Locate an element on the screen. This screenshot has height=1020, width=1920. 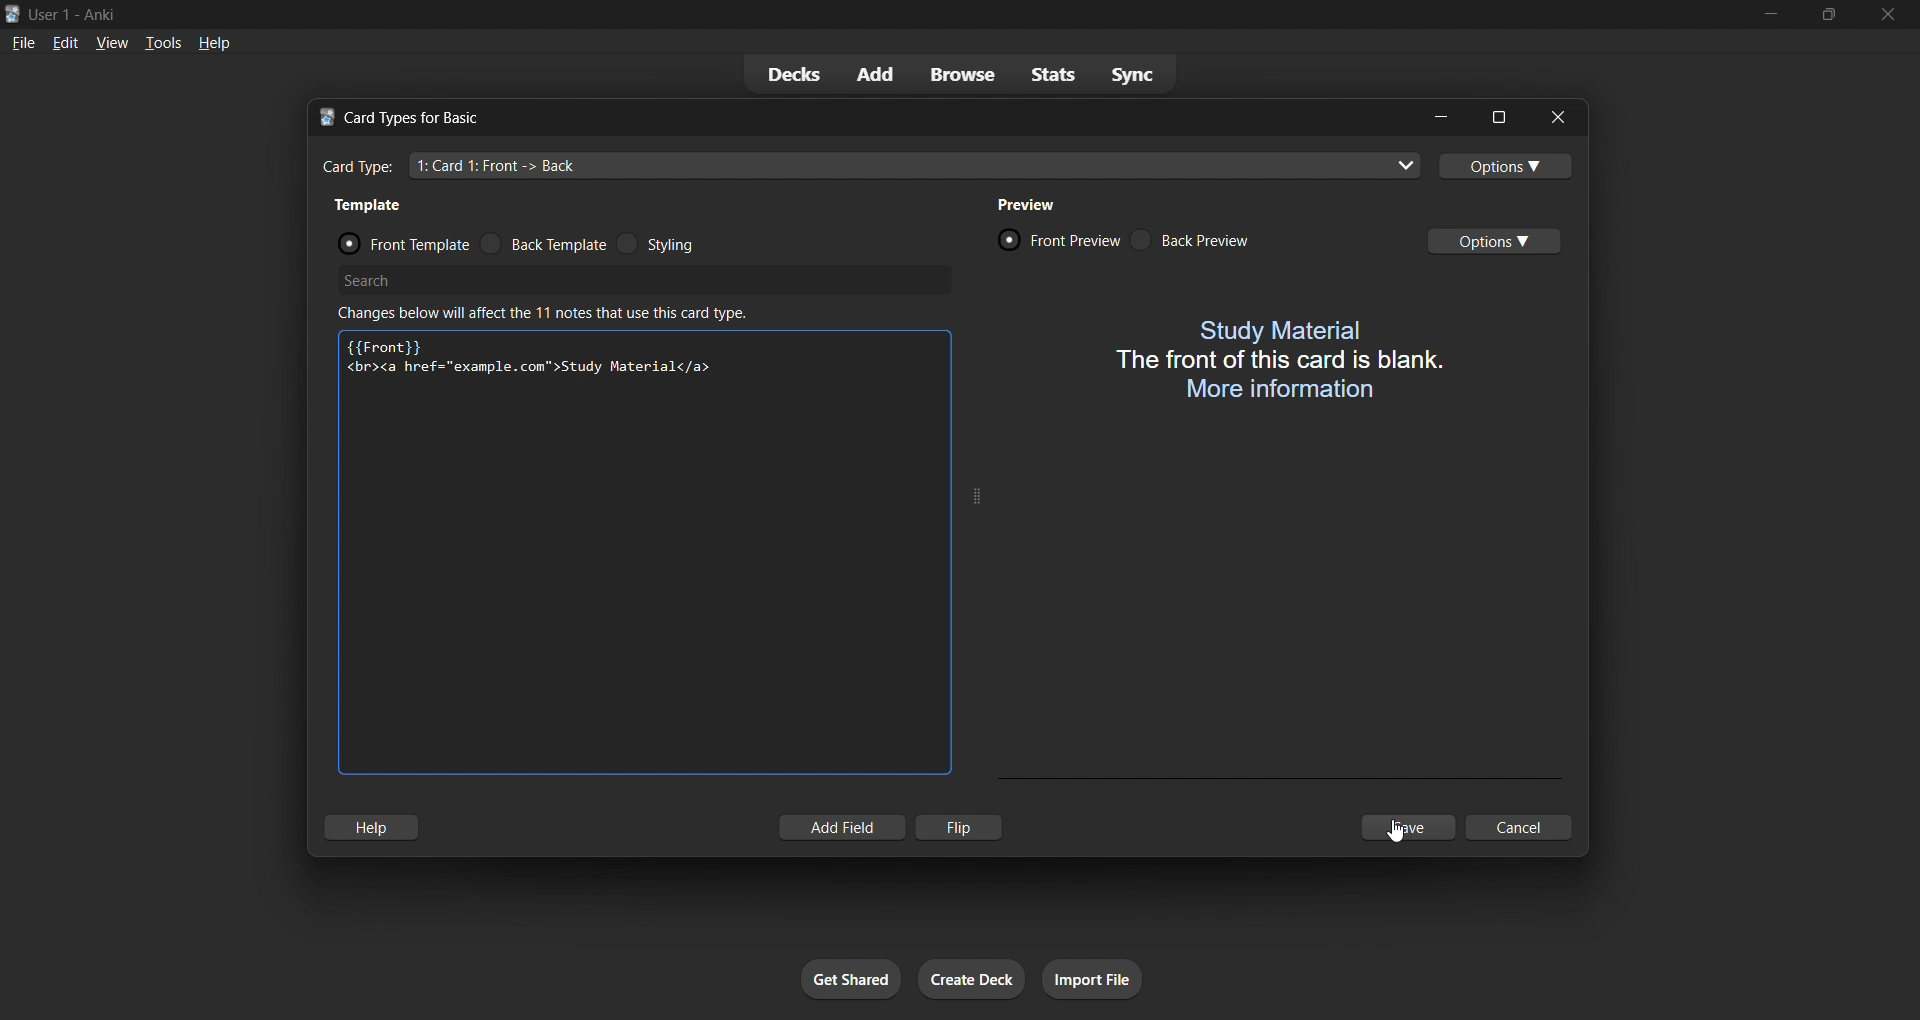
options toggle is located at coordinates (1508, 168).